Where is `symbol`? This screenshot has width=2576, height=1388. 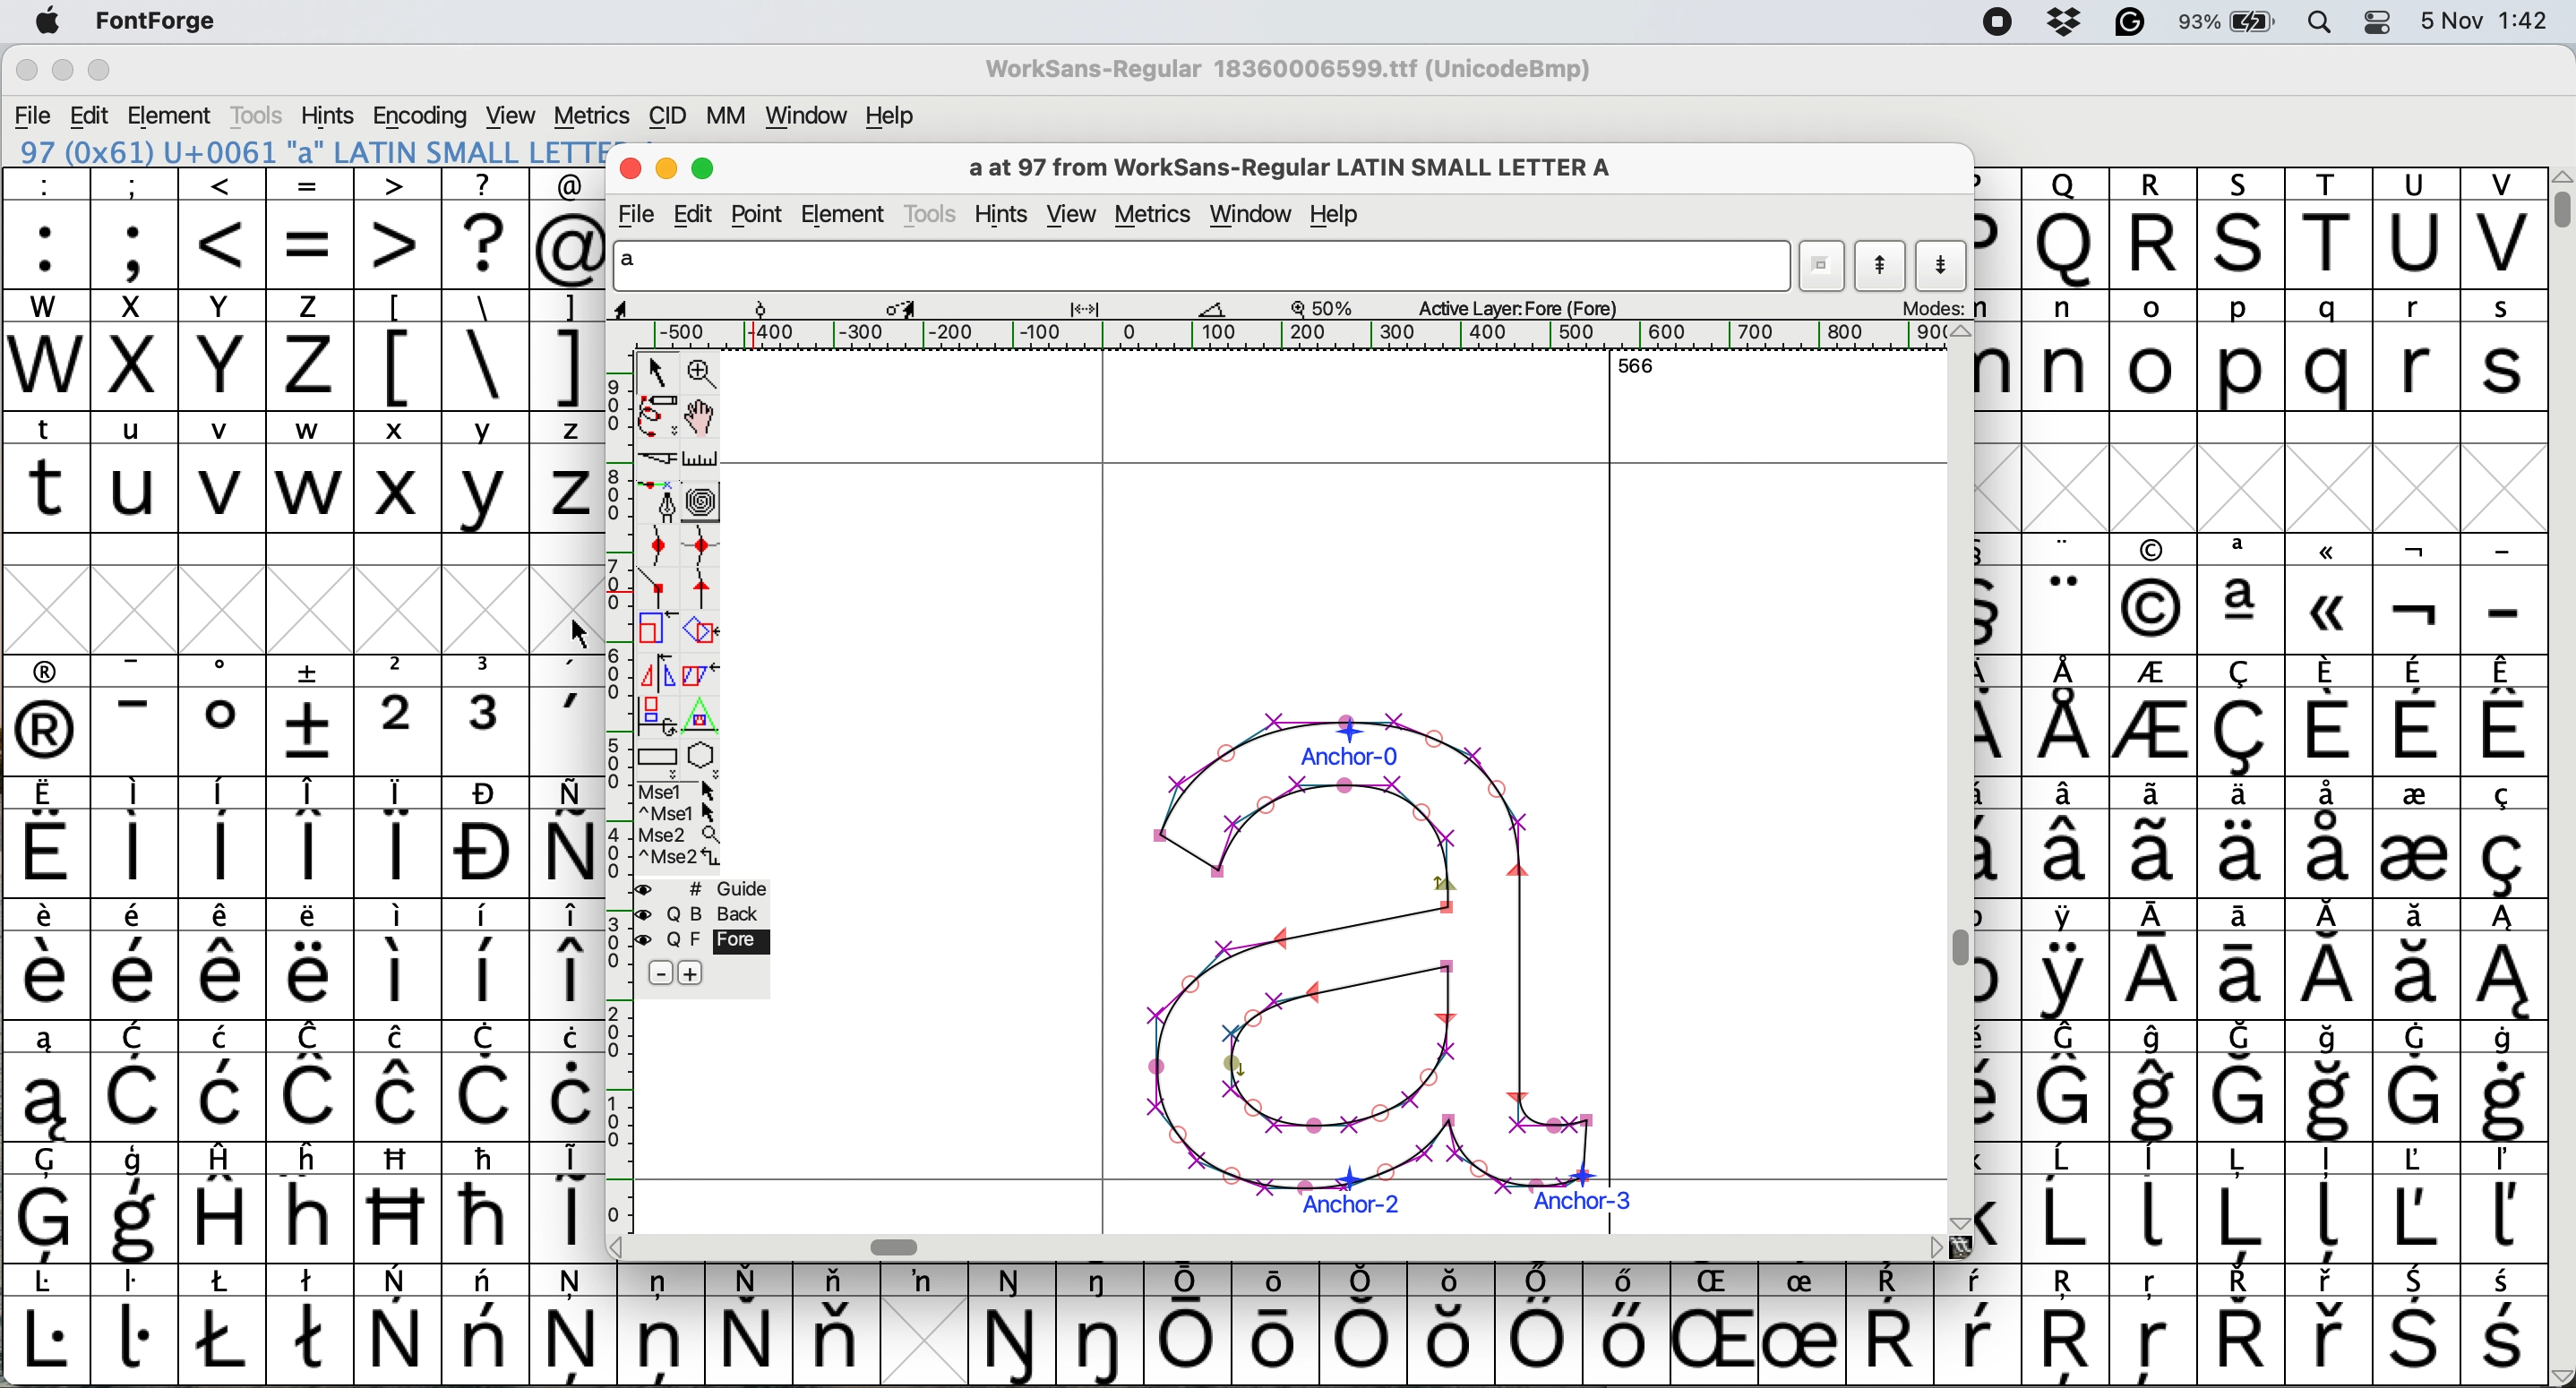
symbol is located at coordinates (923, 1281).